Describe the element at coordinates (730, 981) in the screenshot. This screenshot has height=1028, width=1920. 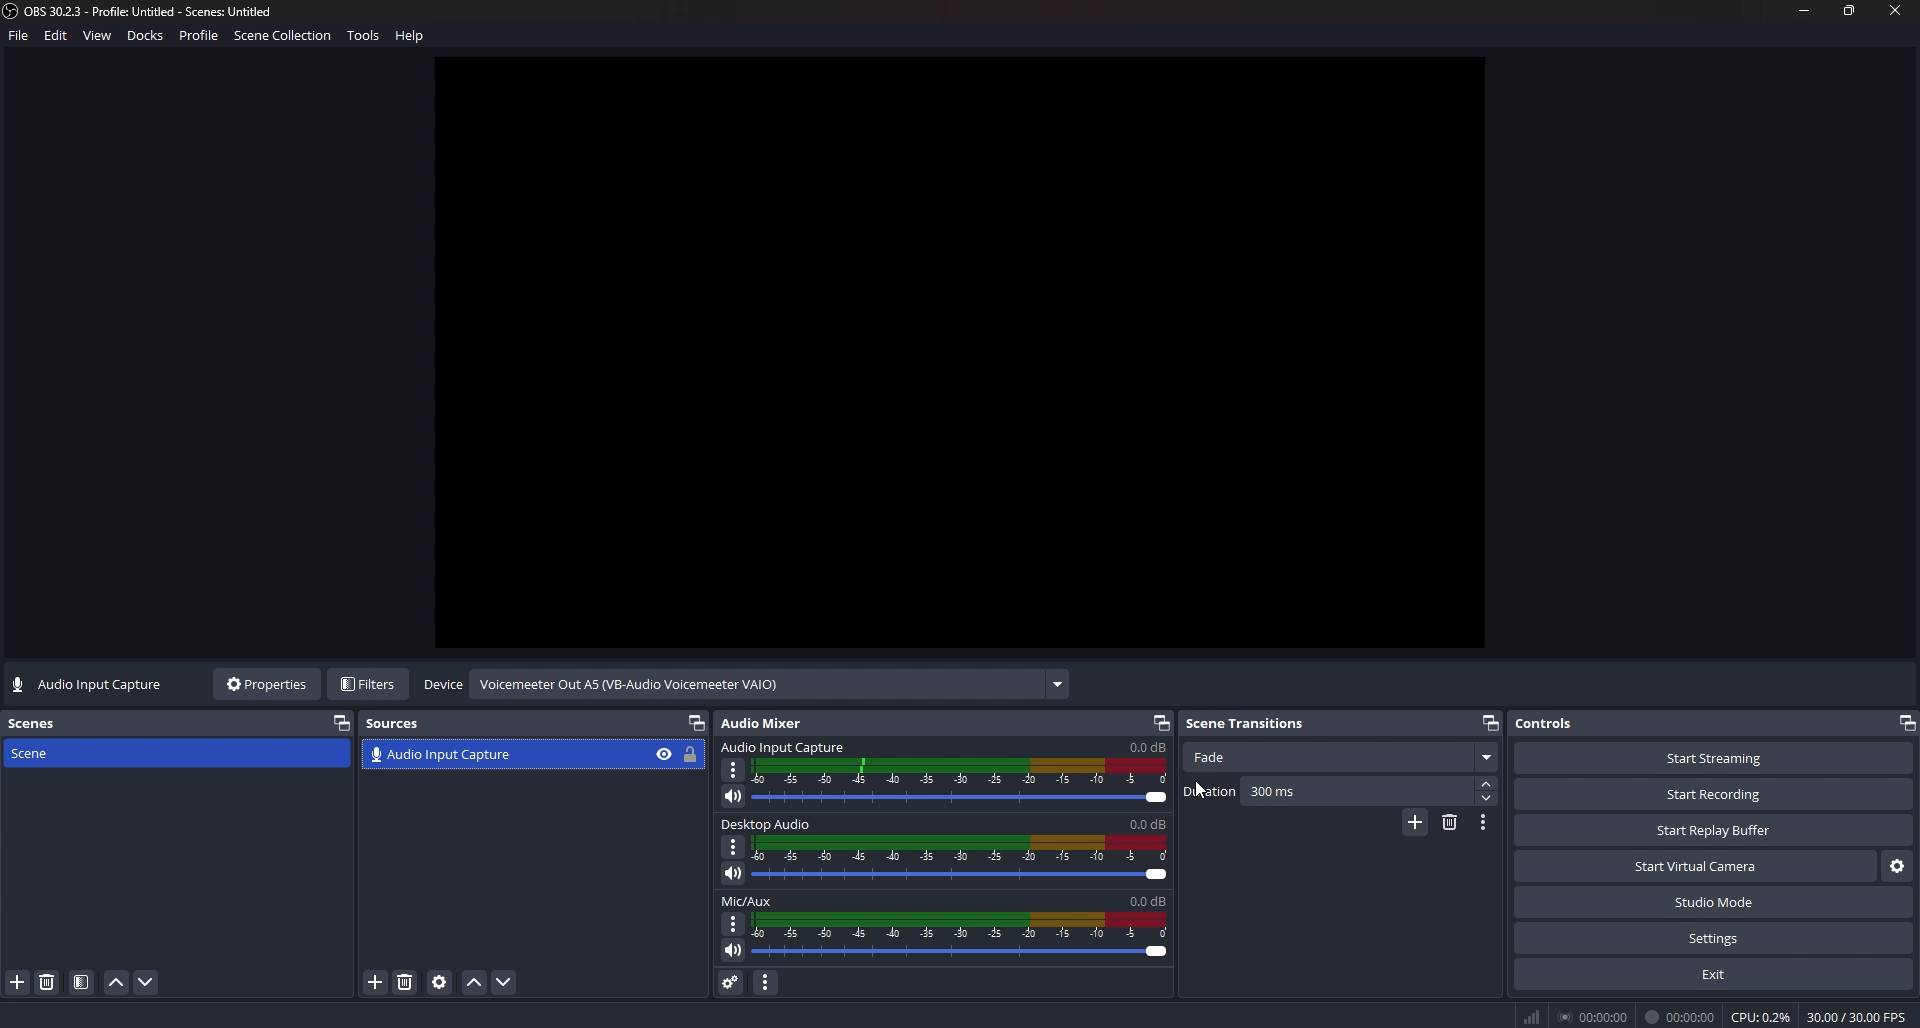
I see `advanced audio properties` at that location.